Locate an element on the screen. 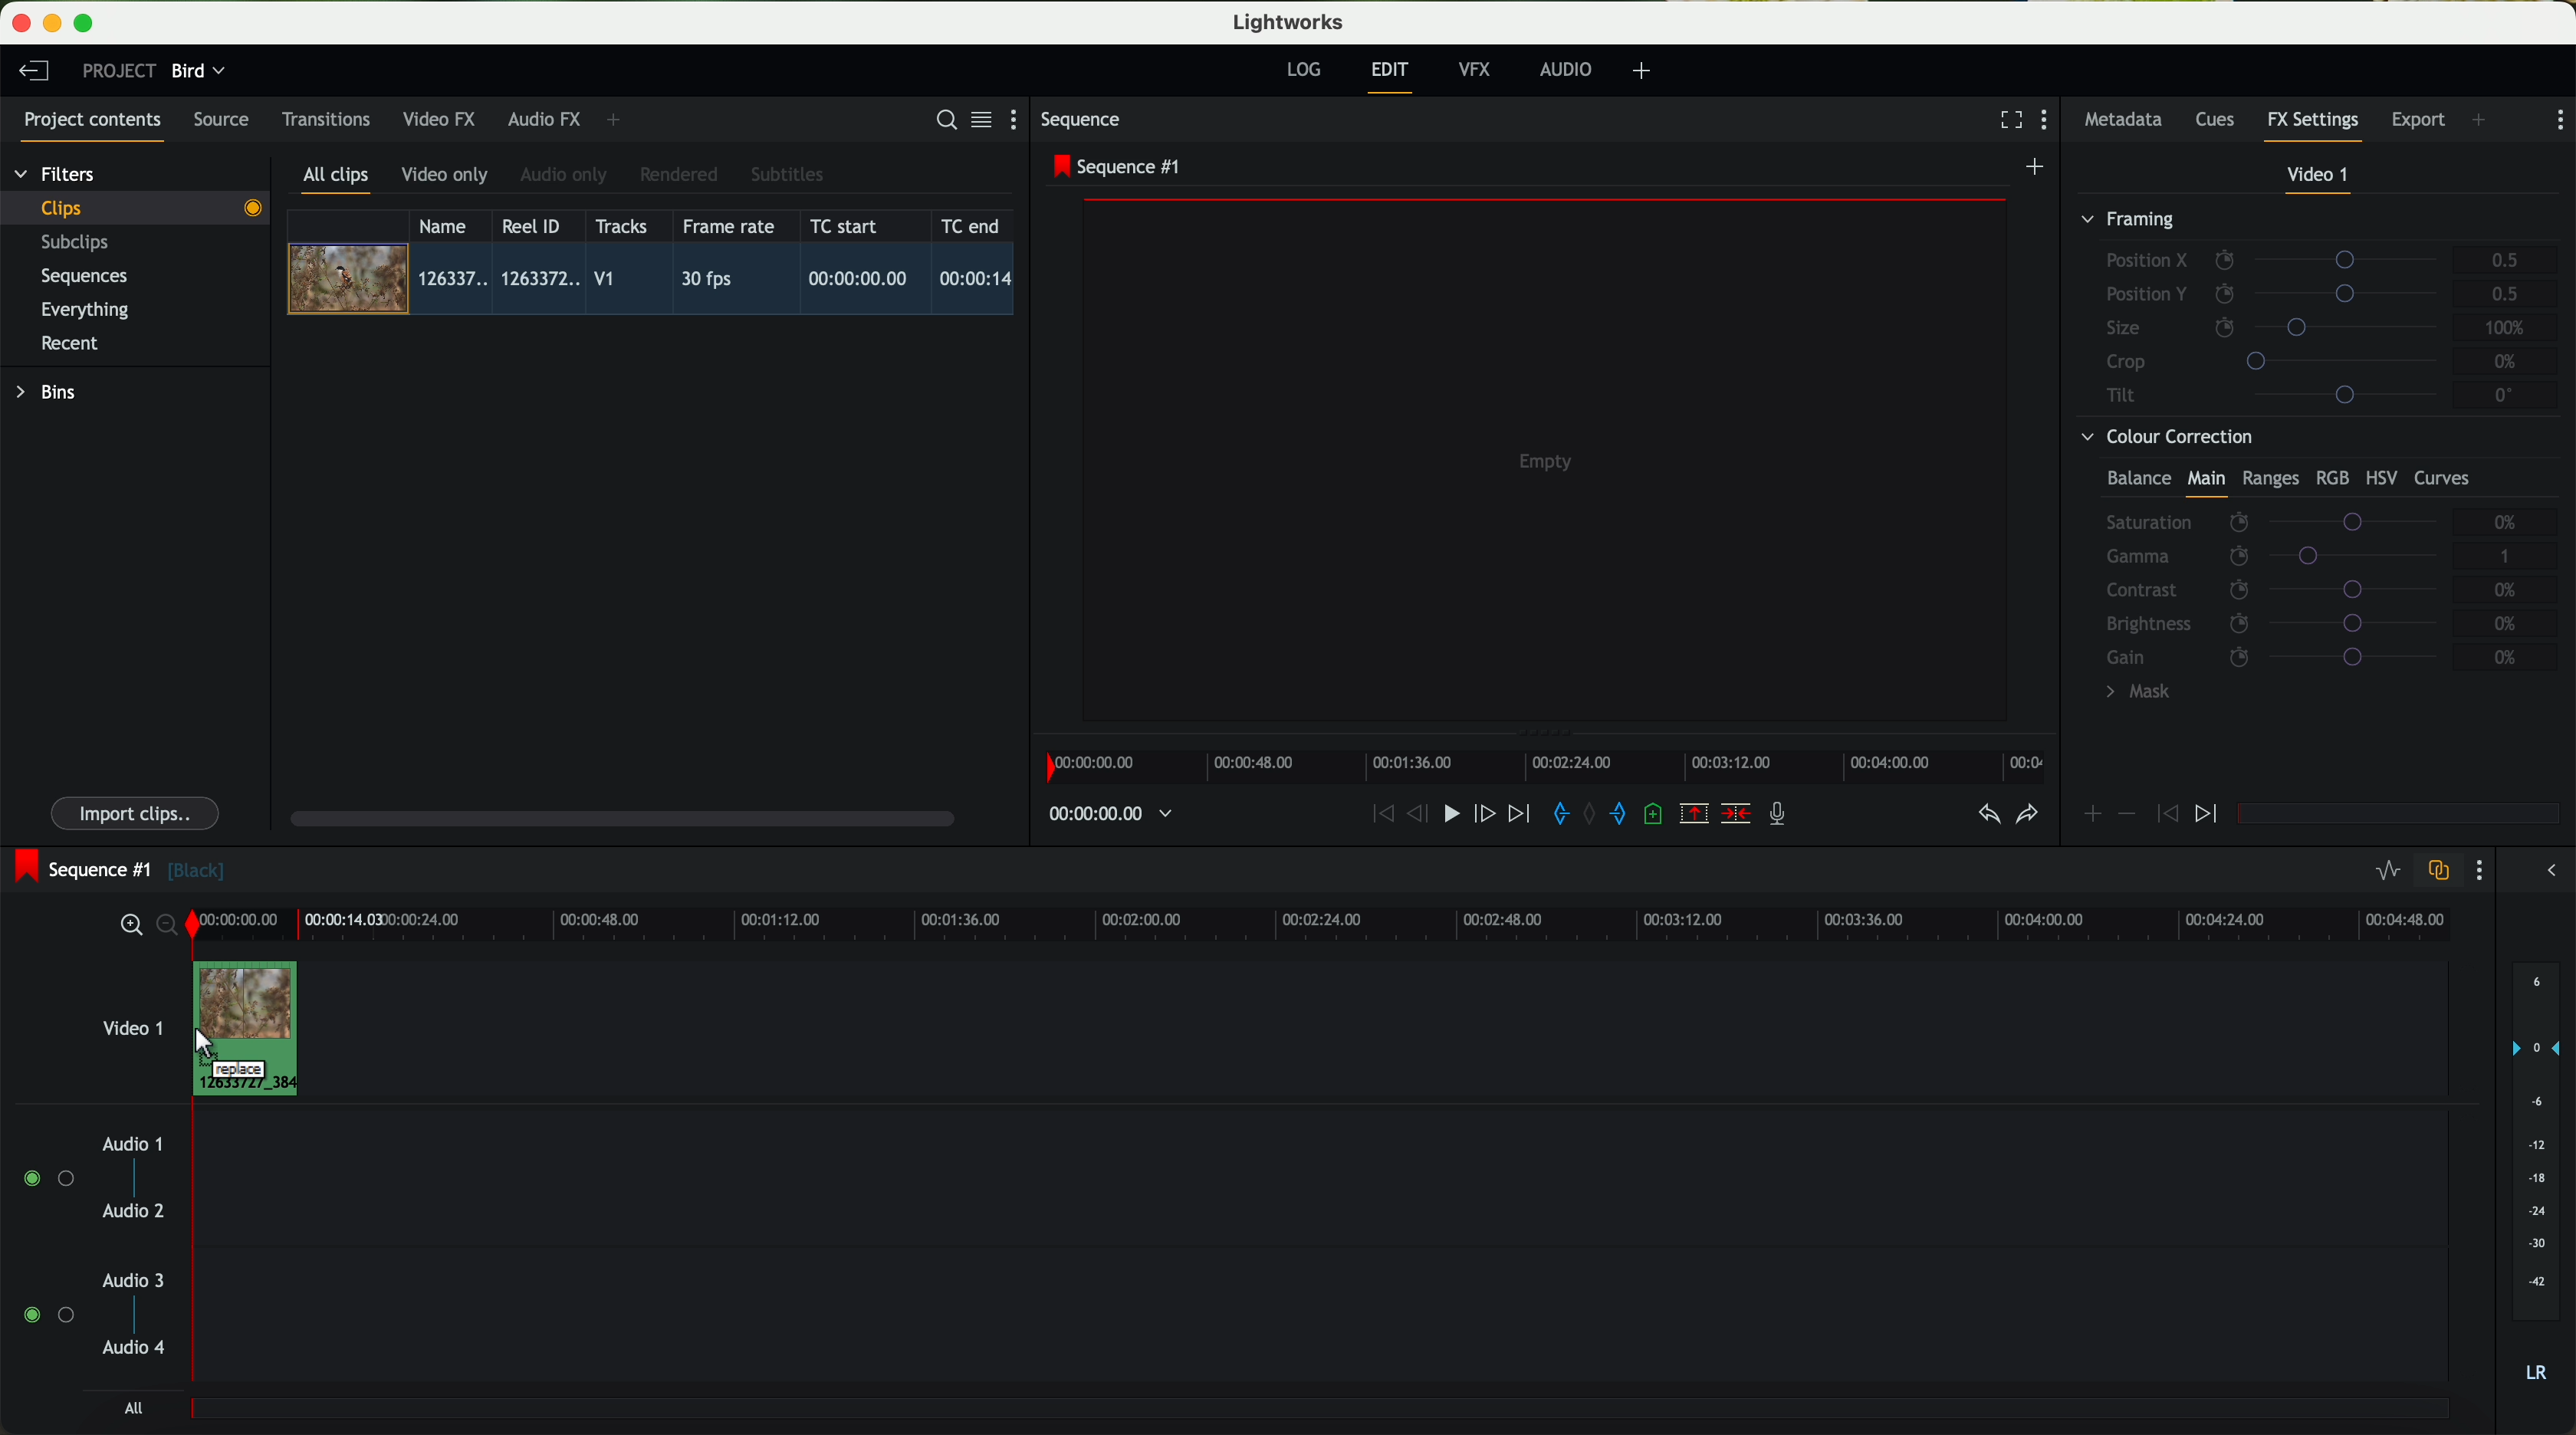 This screenshot has width=2576, height=1435. sequences is located at coordinates (84, 277).